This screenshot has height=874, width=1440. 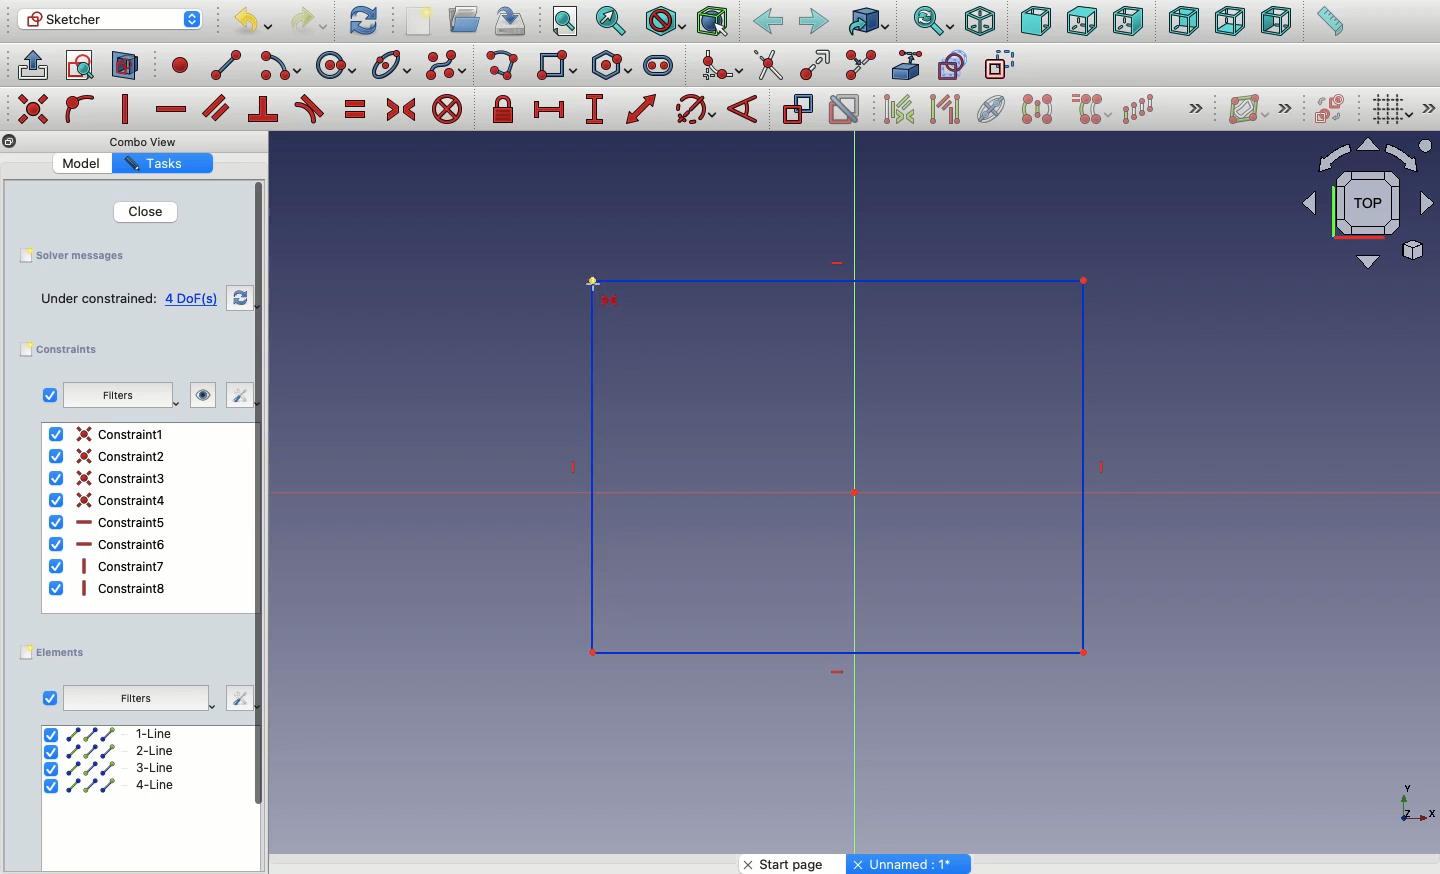 What do you see at coordinates (508, 19) in the screenshot?
I see `Save` at bounding box center [508, 19].